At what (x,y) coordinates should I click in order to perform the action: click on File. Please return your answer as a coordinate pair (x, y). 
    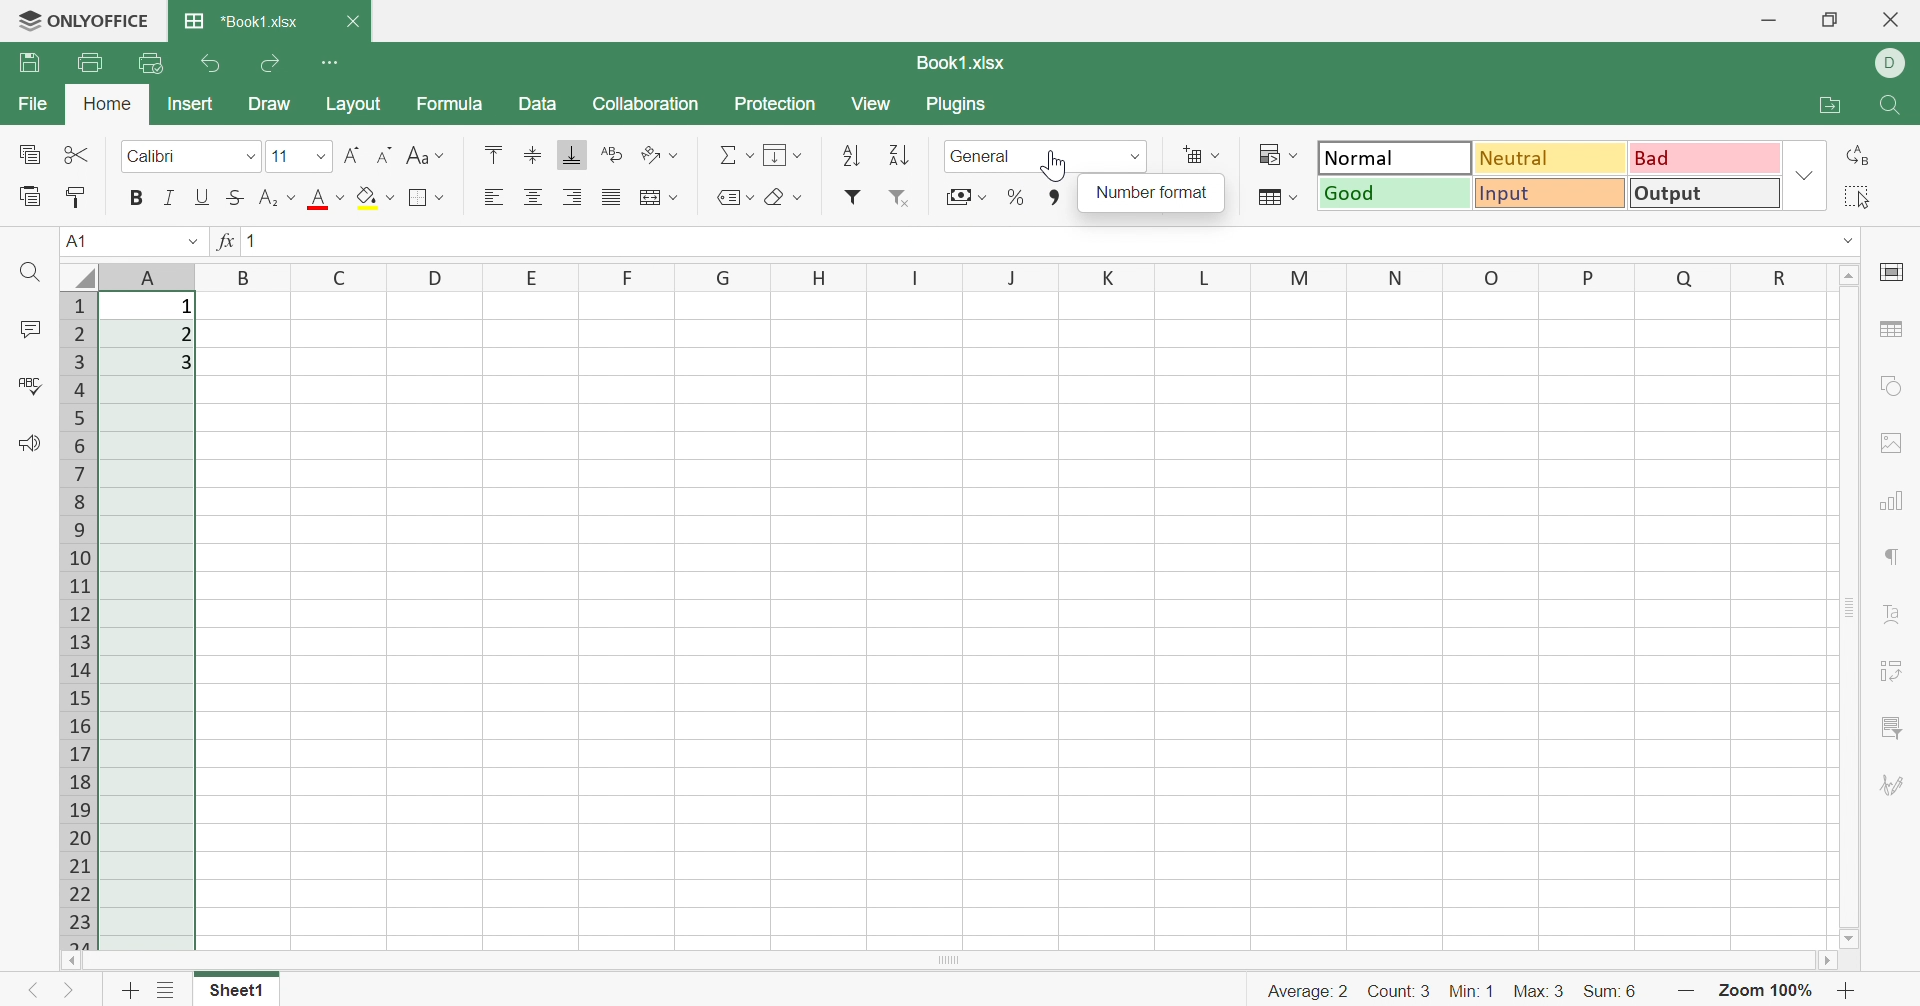
    Looking at the image, I should click on (30, 104).